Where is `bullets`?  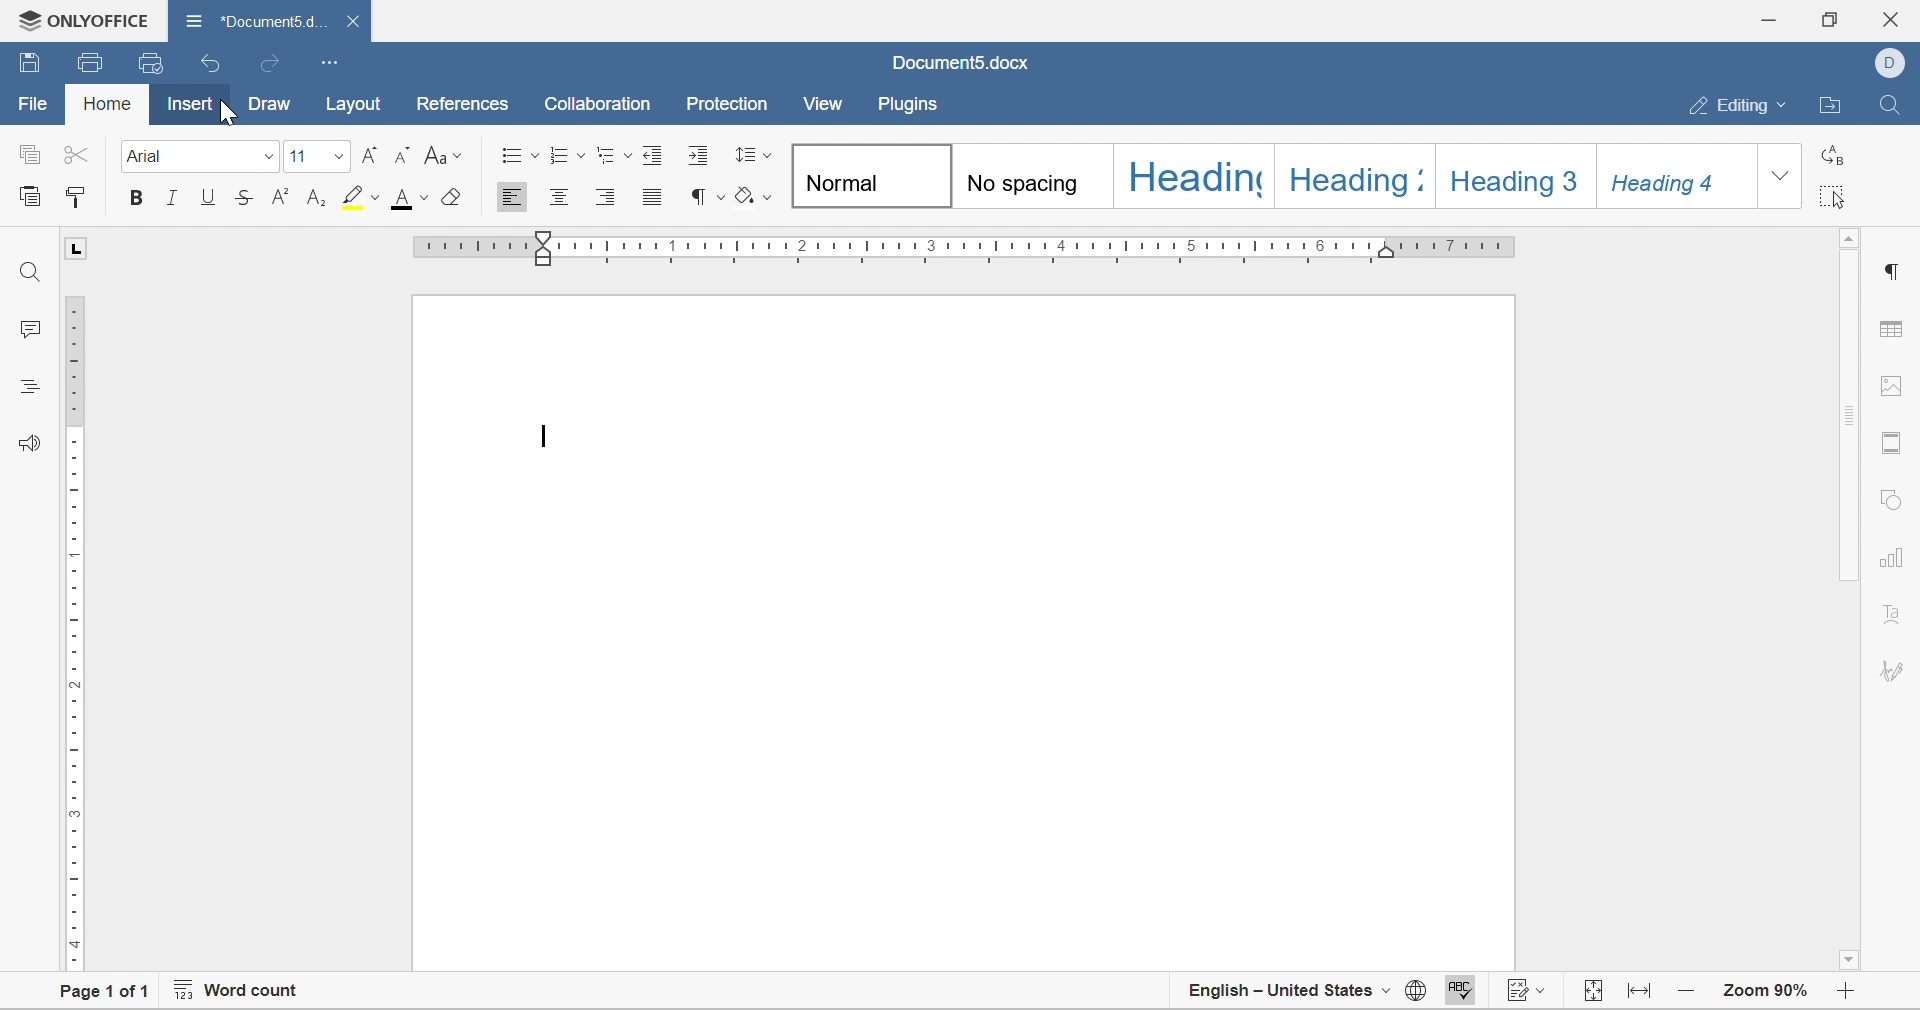 bullets is located at coordinates (514, 154).